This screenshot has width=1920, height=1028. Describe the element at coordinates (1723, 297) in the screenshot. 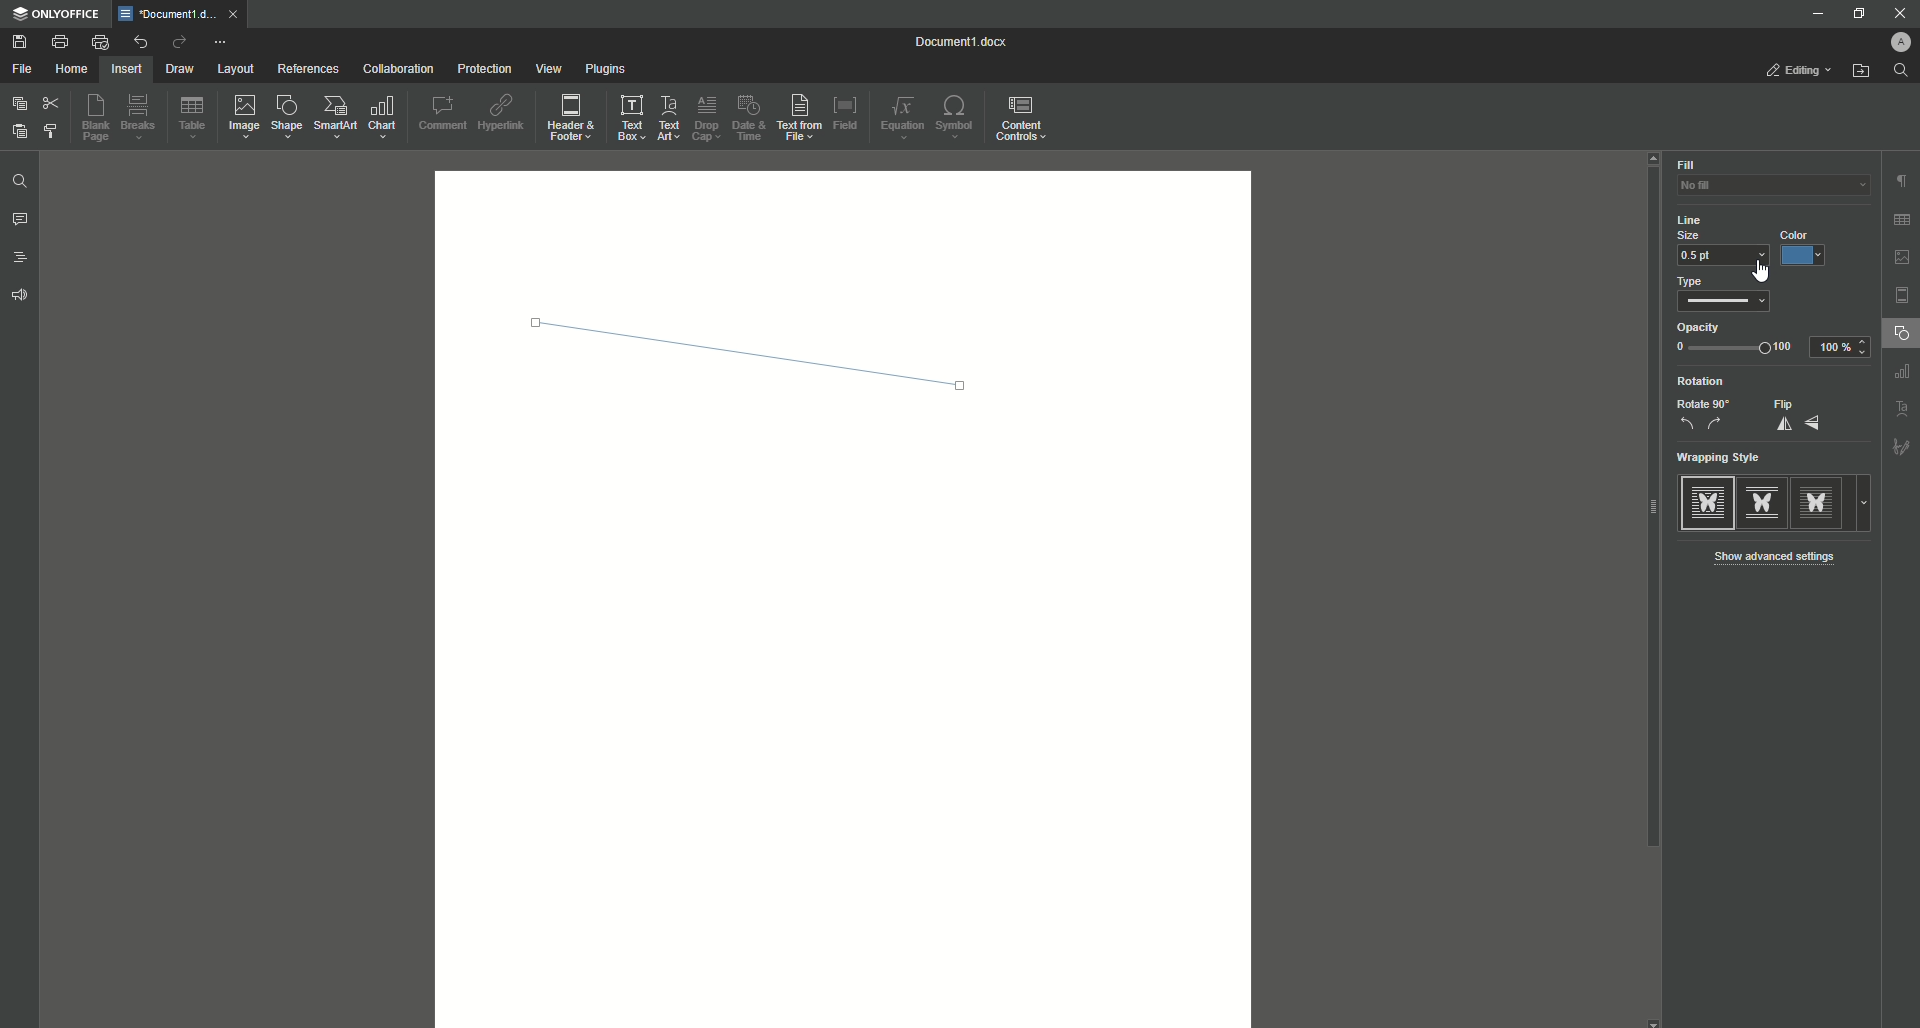

I see `Type` at that location.